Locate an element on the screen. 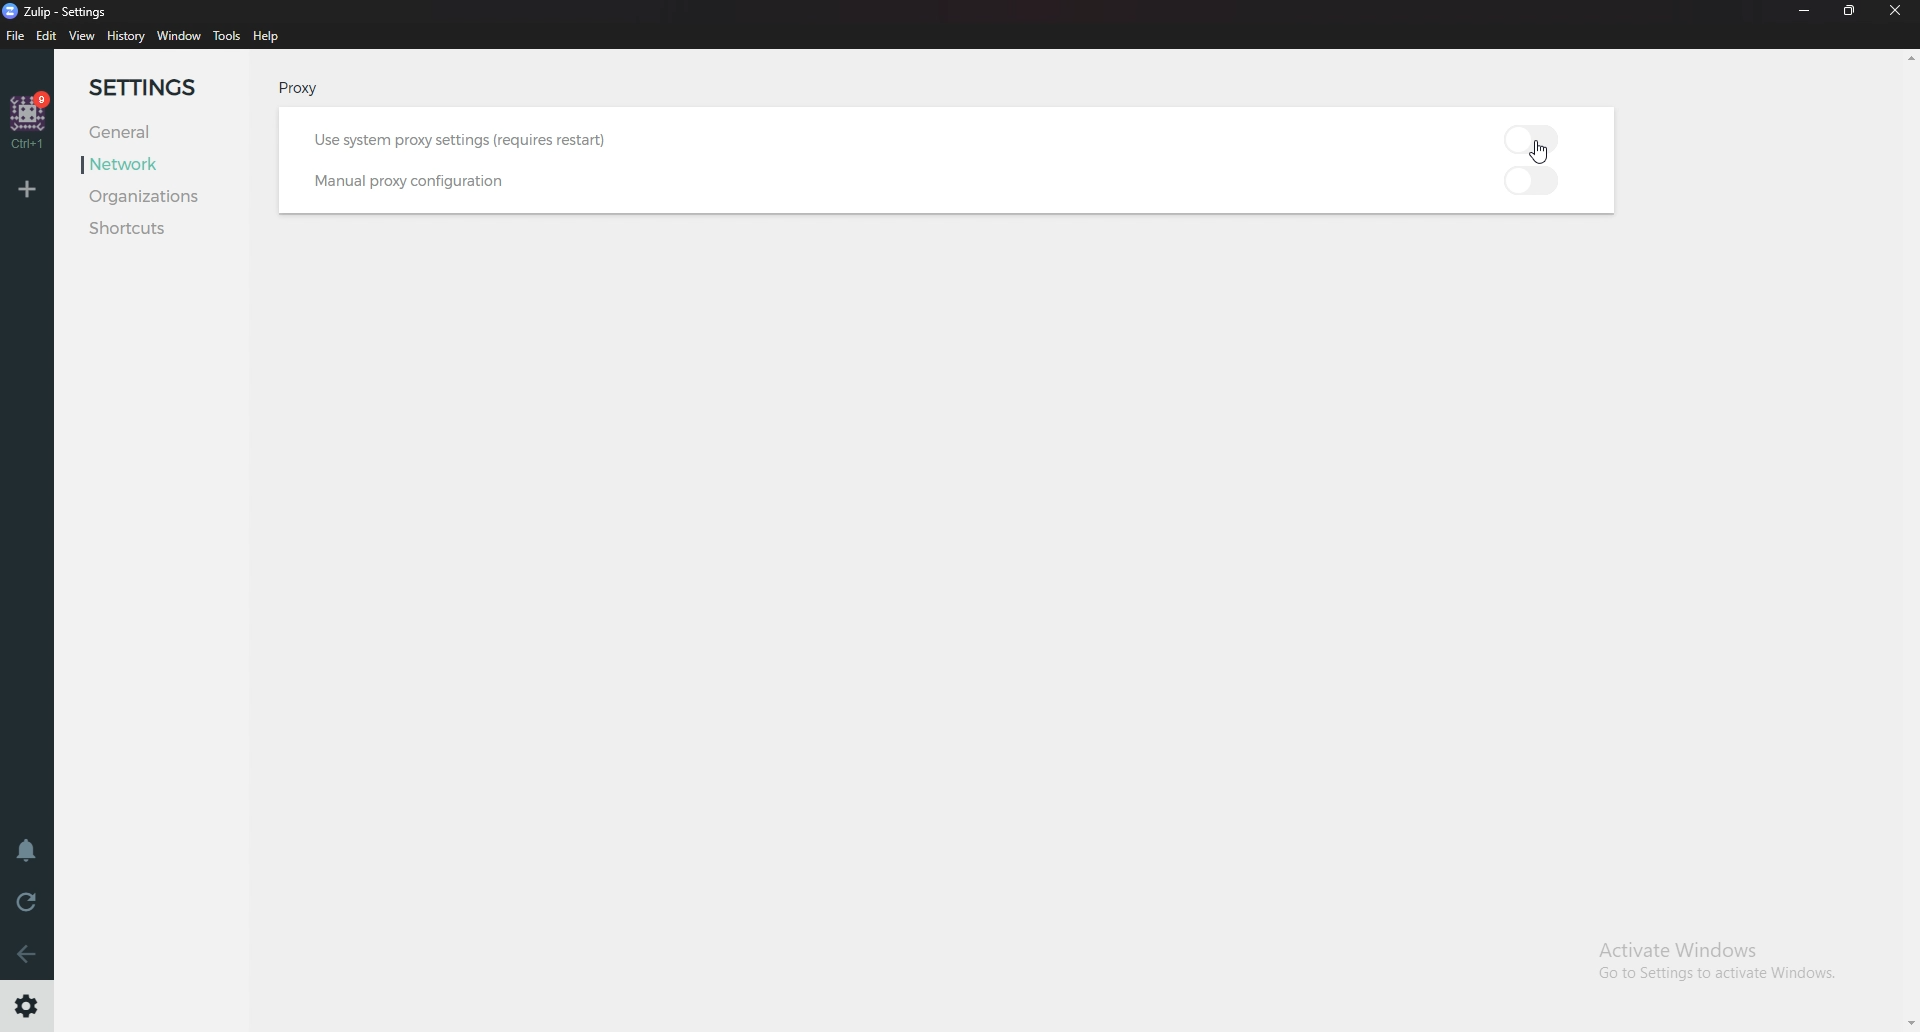 Image resolution: width=1920 pixels, height=1032 pixels. reload is located at coordinates (28, 902).